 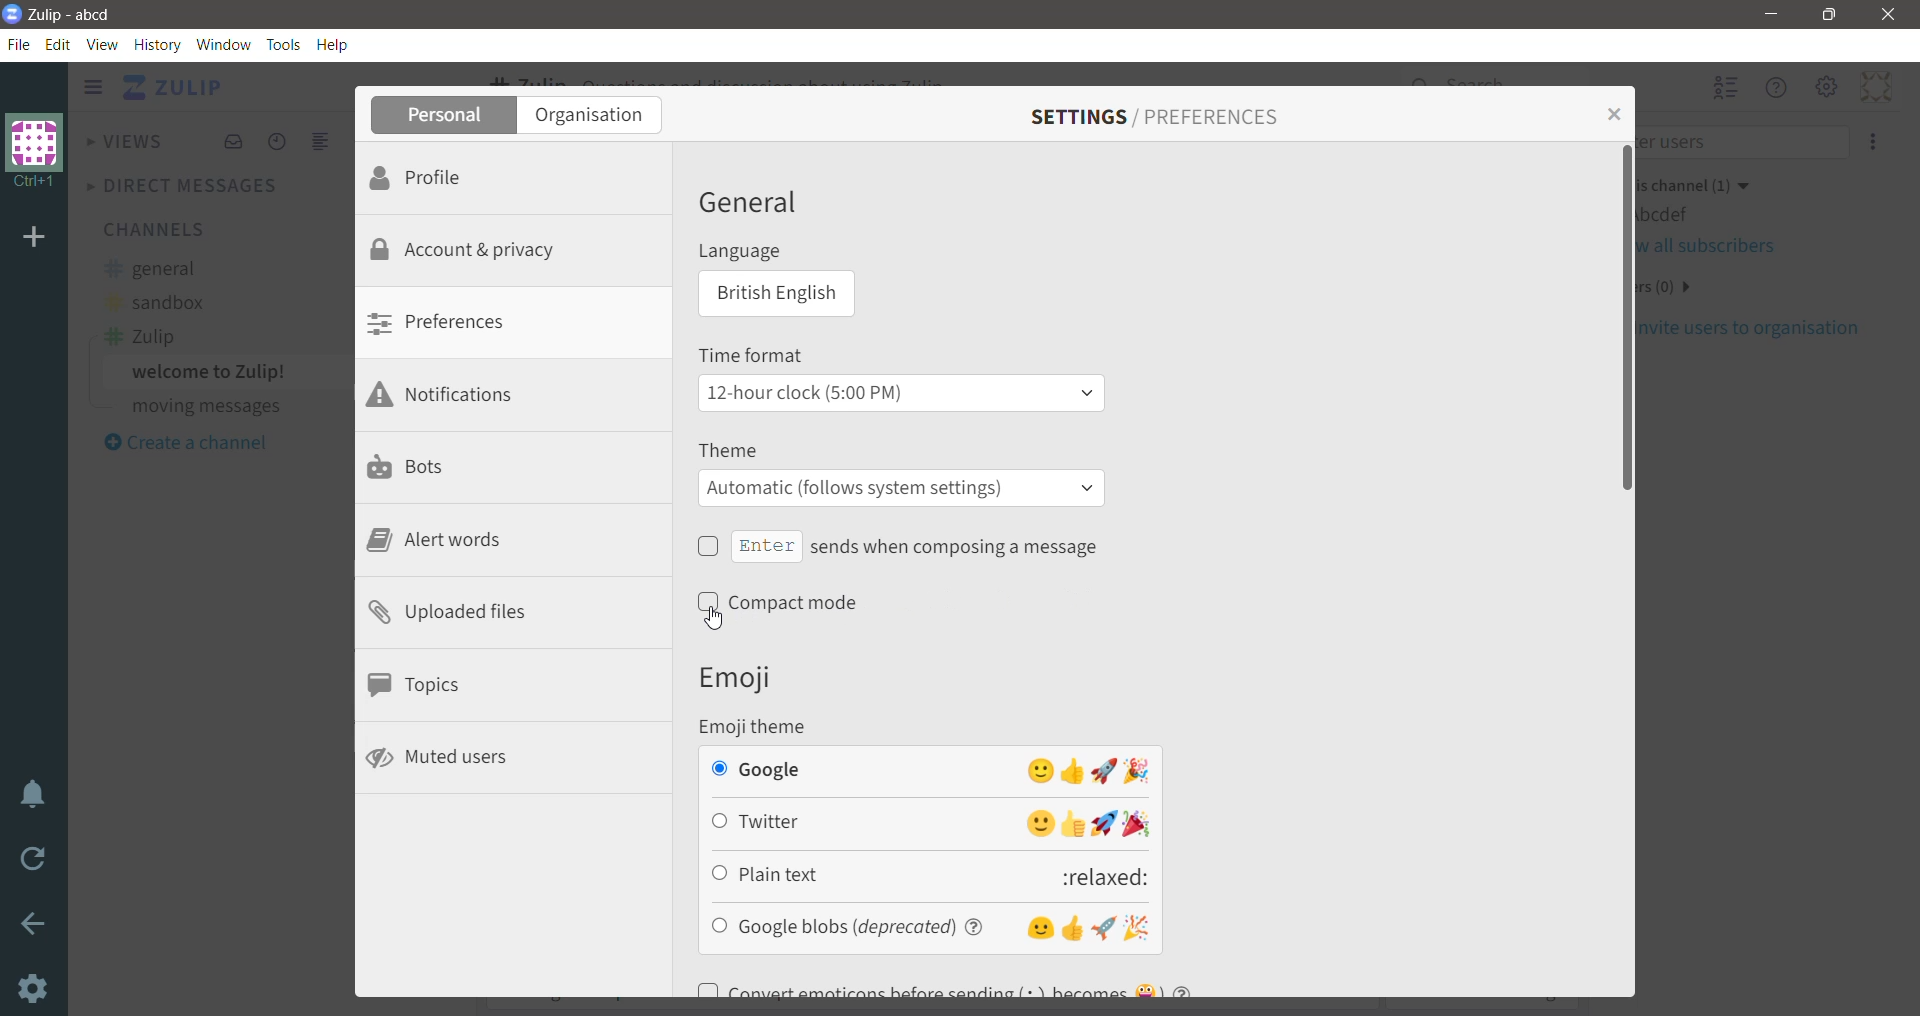 What do you see at coordinates (742, 678) in the screenshot?
I see `Emoji` at bounding box center [742, 678].